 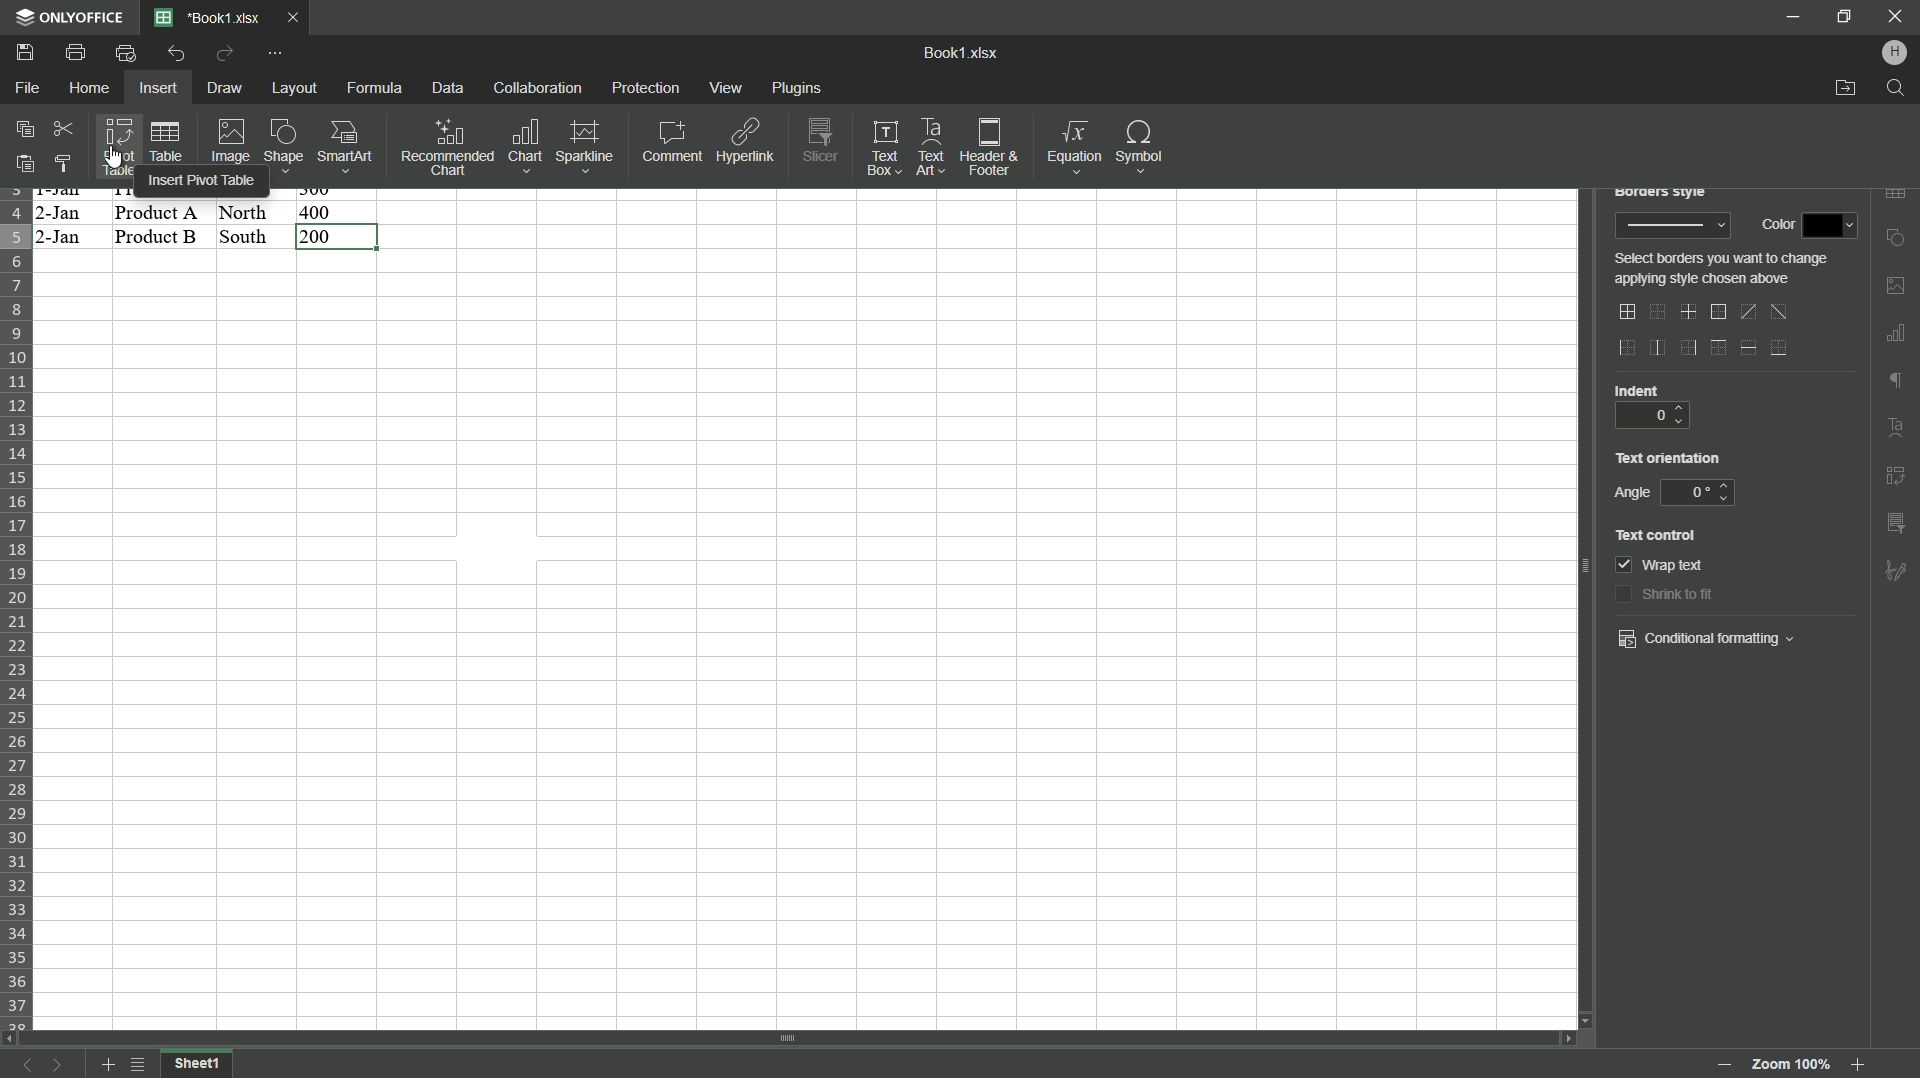 What do you see at coordinates (229, 140) in the screenshot?
I see `Image` at bounding box center [229, 140].